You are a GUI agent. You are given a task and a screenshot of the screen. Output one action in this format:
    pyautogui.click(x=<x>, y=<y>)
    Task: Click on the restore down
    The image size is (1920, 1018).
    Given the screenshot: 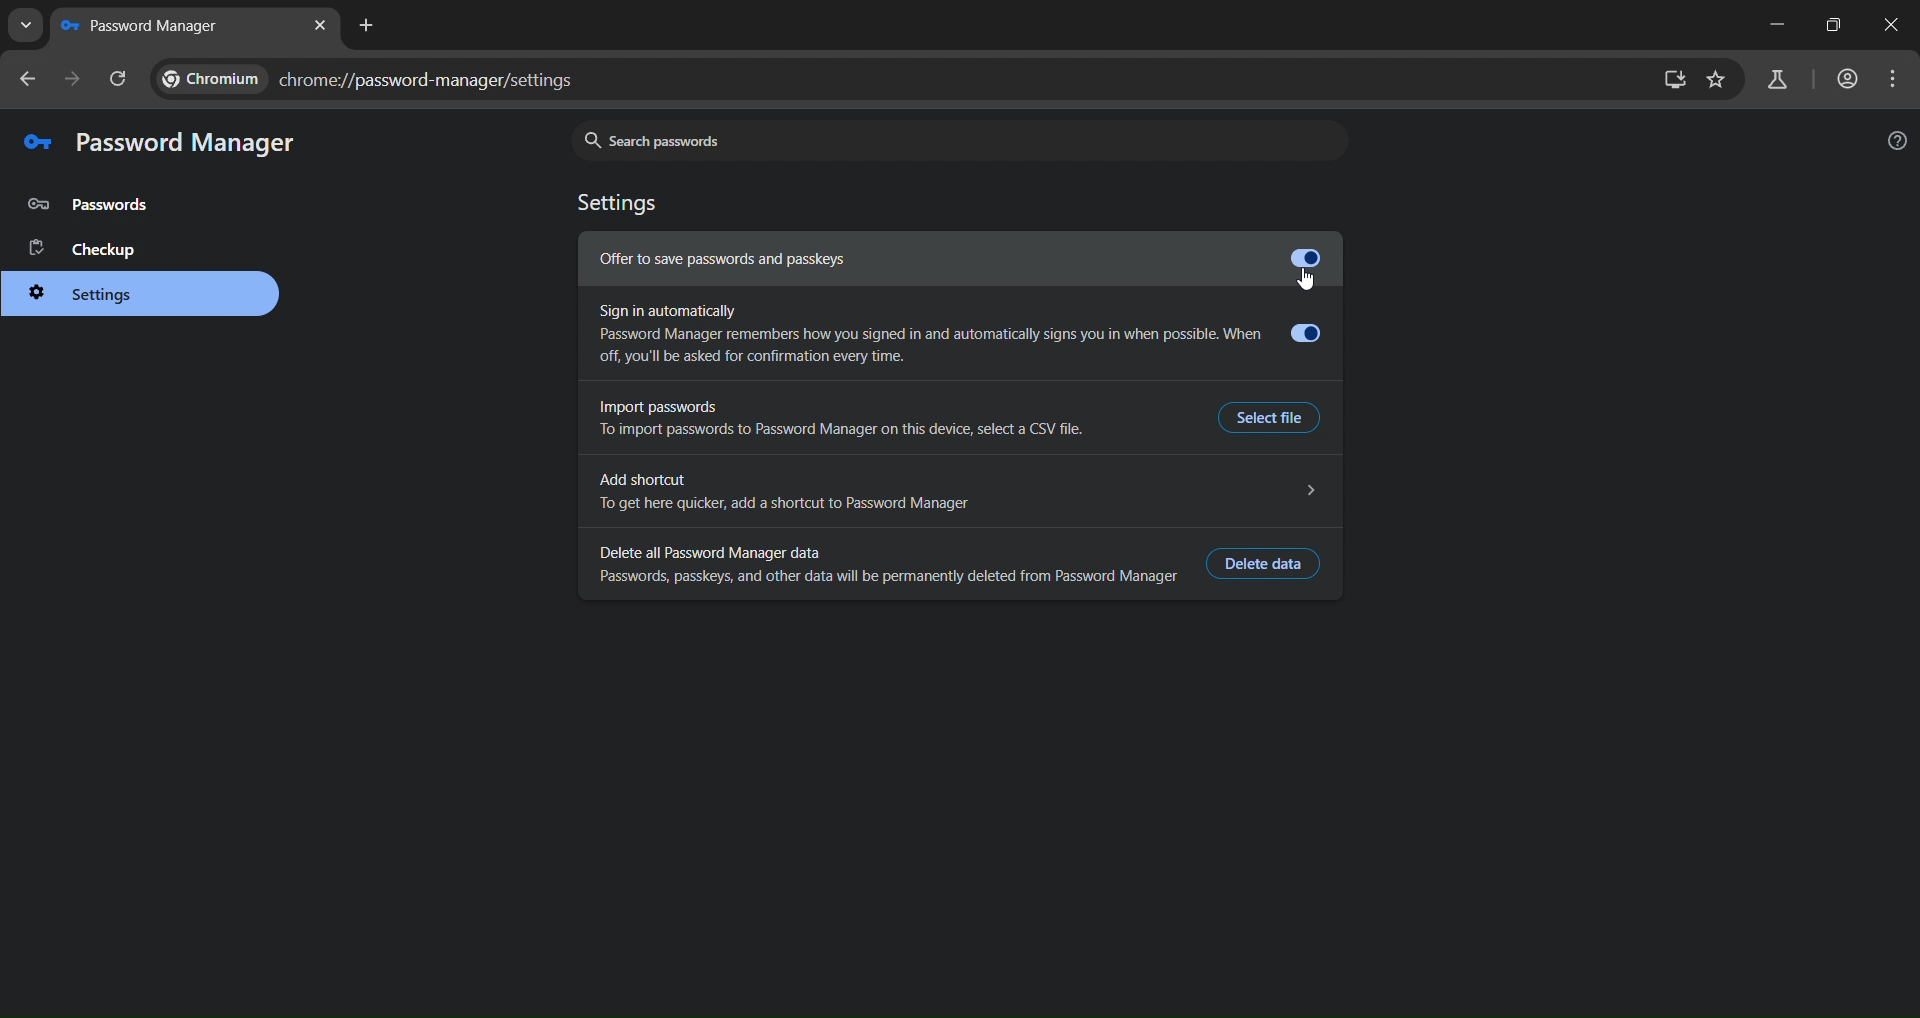 What is the action you would take?
    pyautogui.click(x=1832, y=25)
    